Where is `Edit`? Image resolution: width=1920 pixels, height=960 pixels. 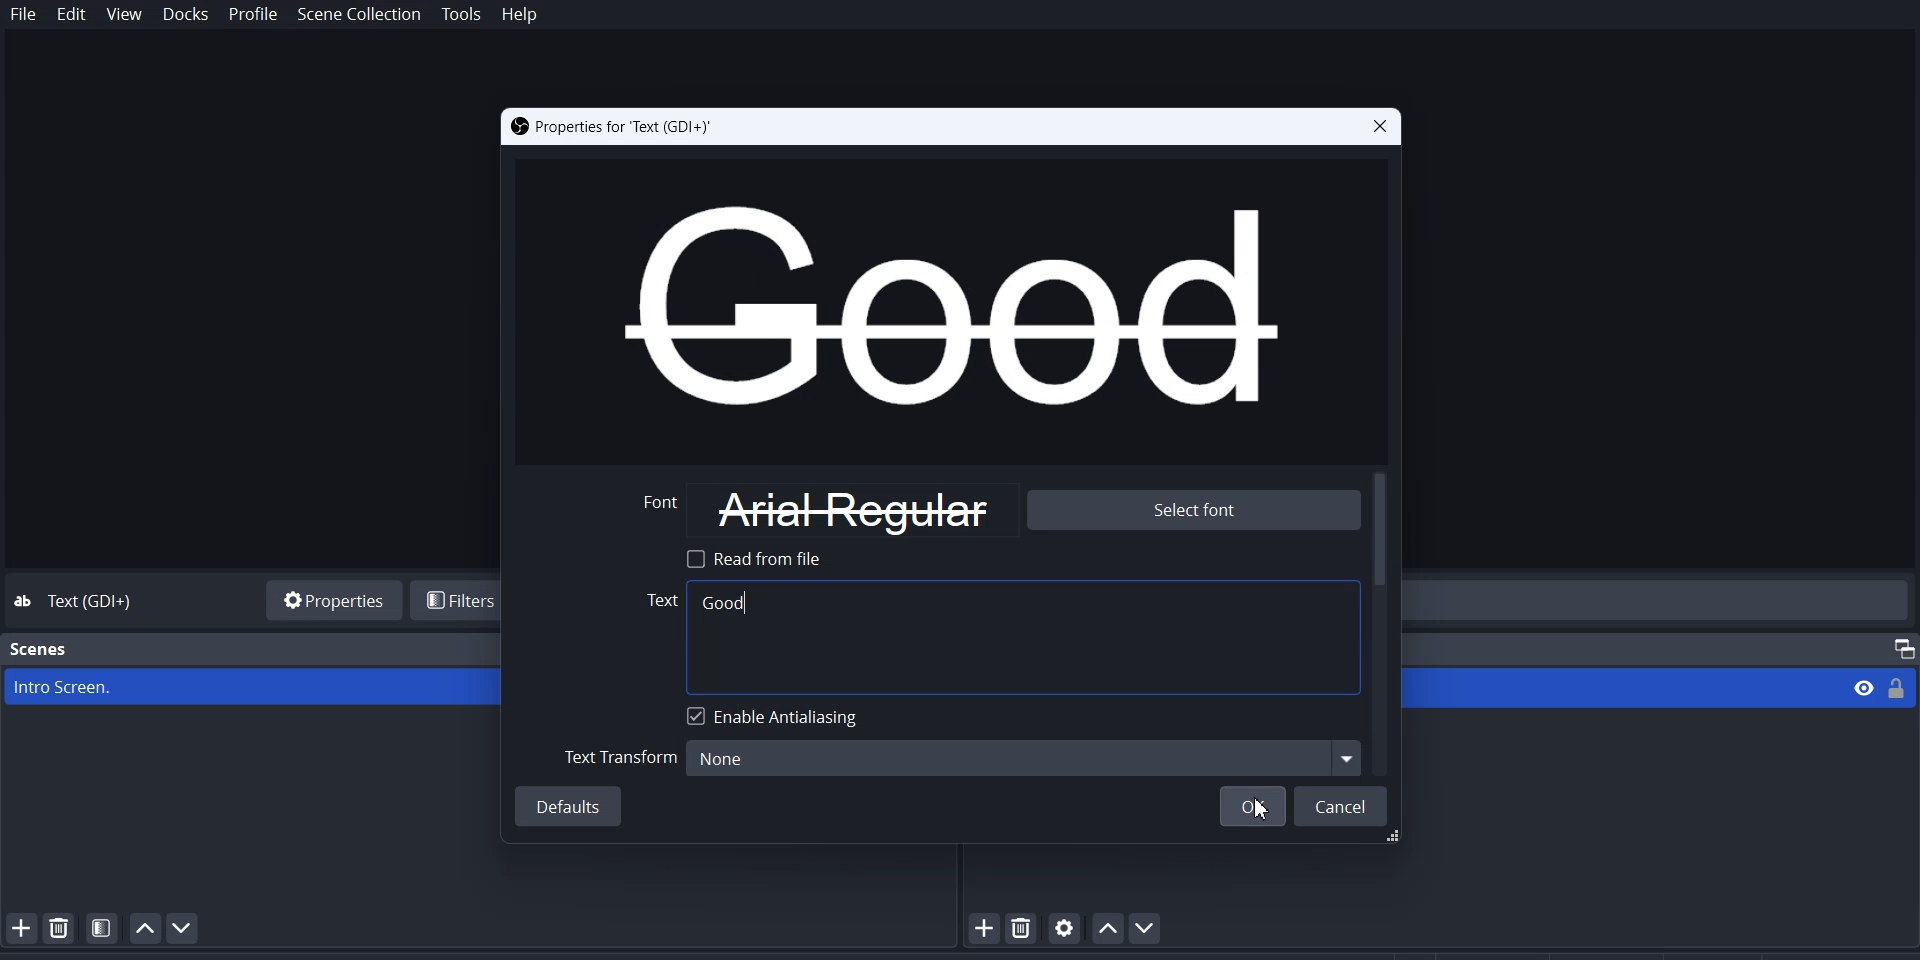 Edit is located at coordinates (72, 16).